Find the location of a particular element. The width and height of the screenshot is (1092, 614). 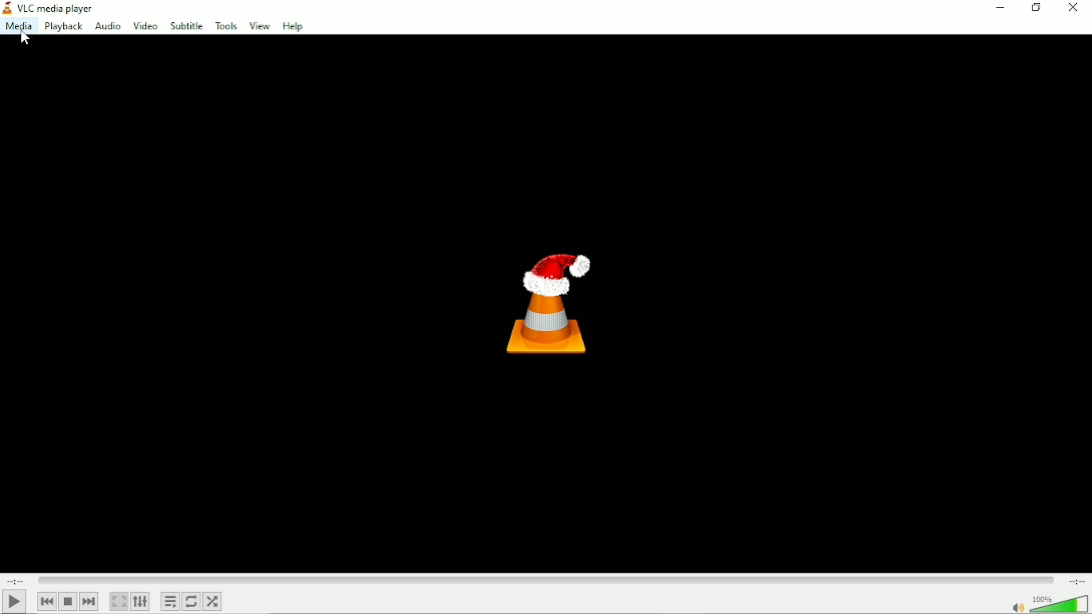

Show extended settings is located at coordinates (140, 601).